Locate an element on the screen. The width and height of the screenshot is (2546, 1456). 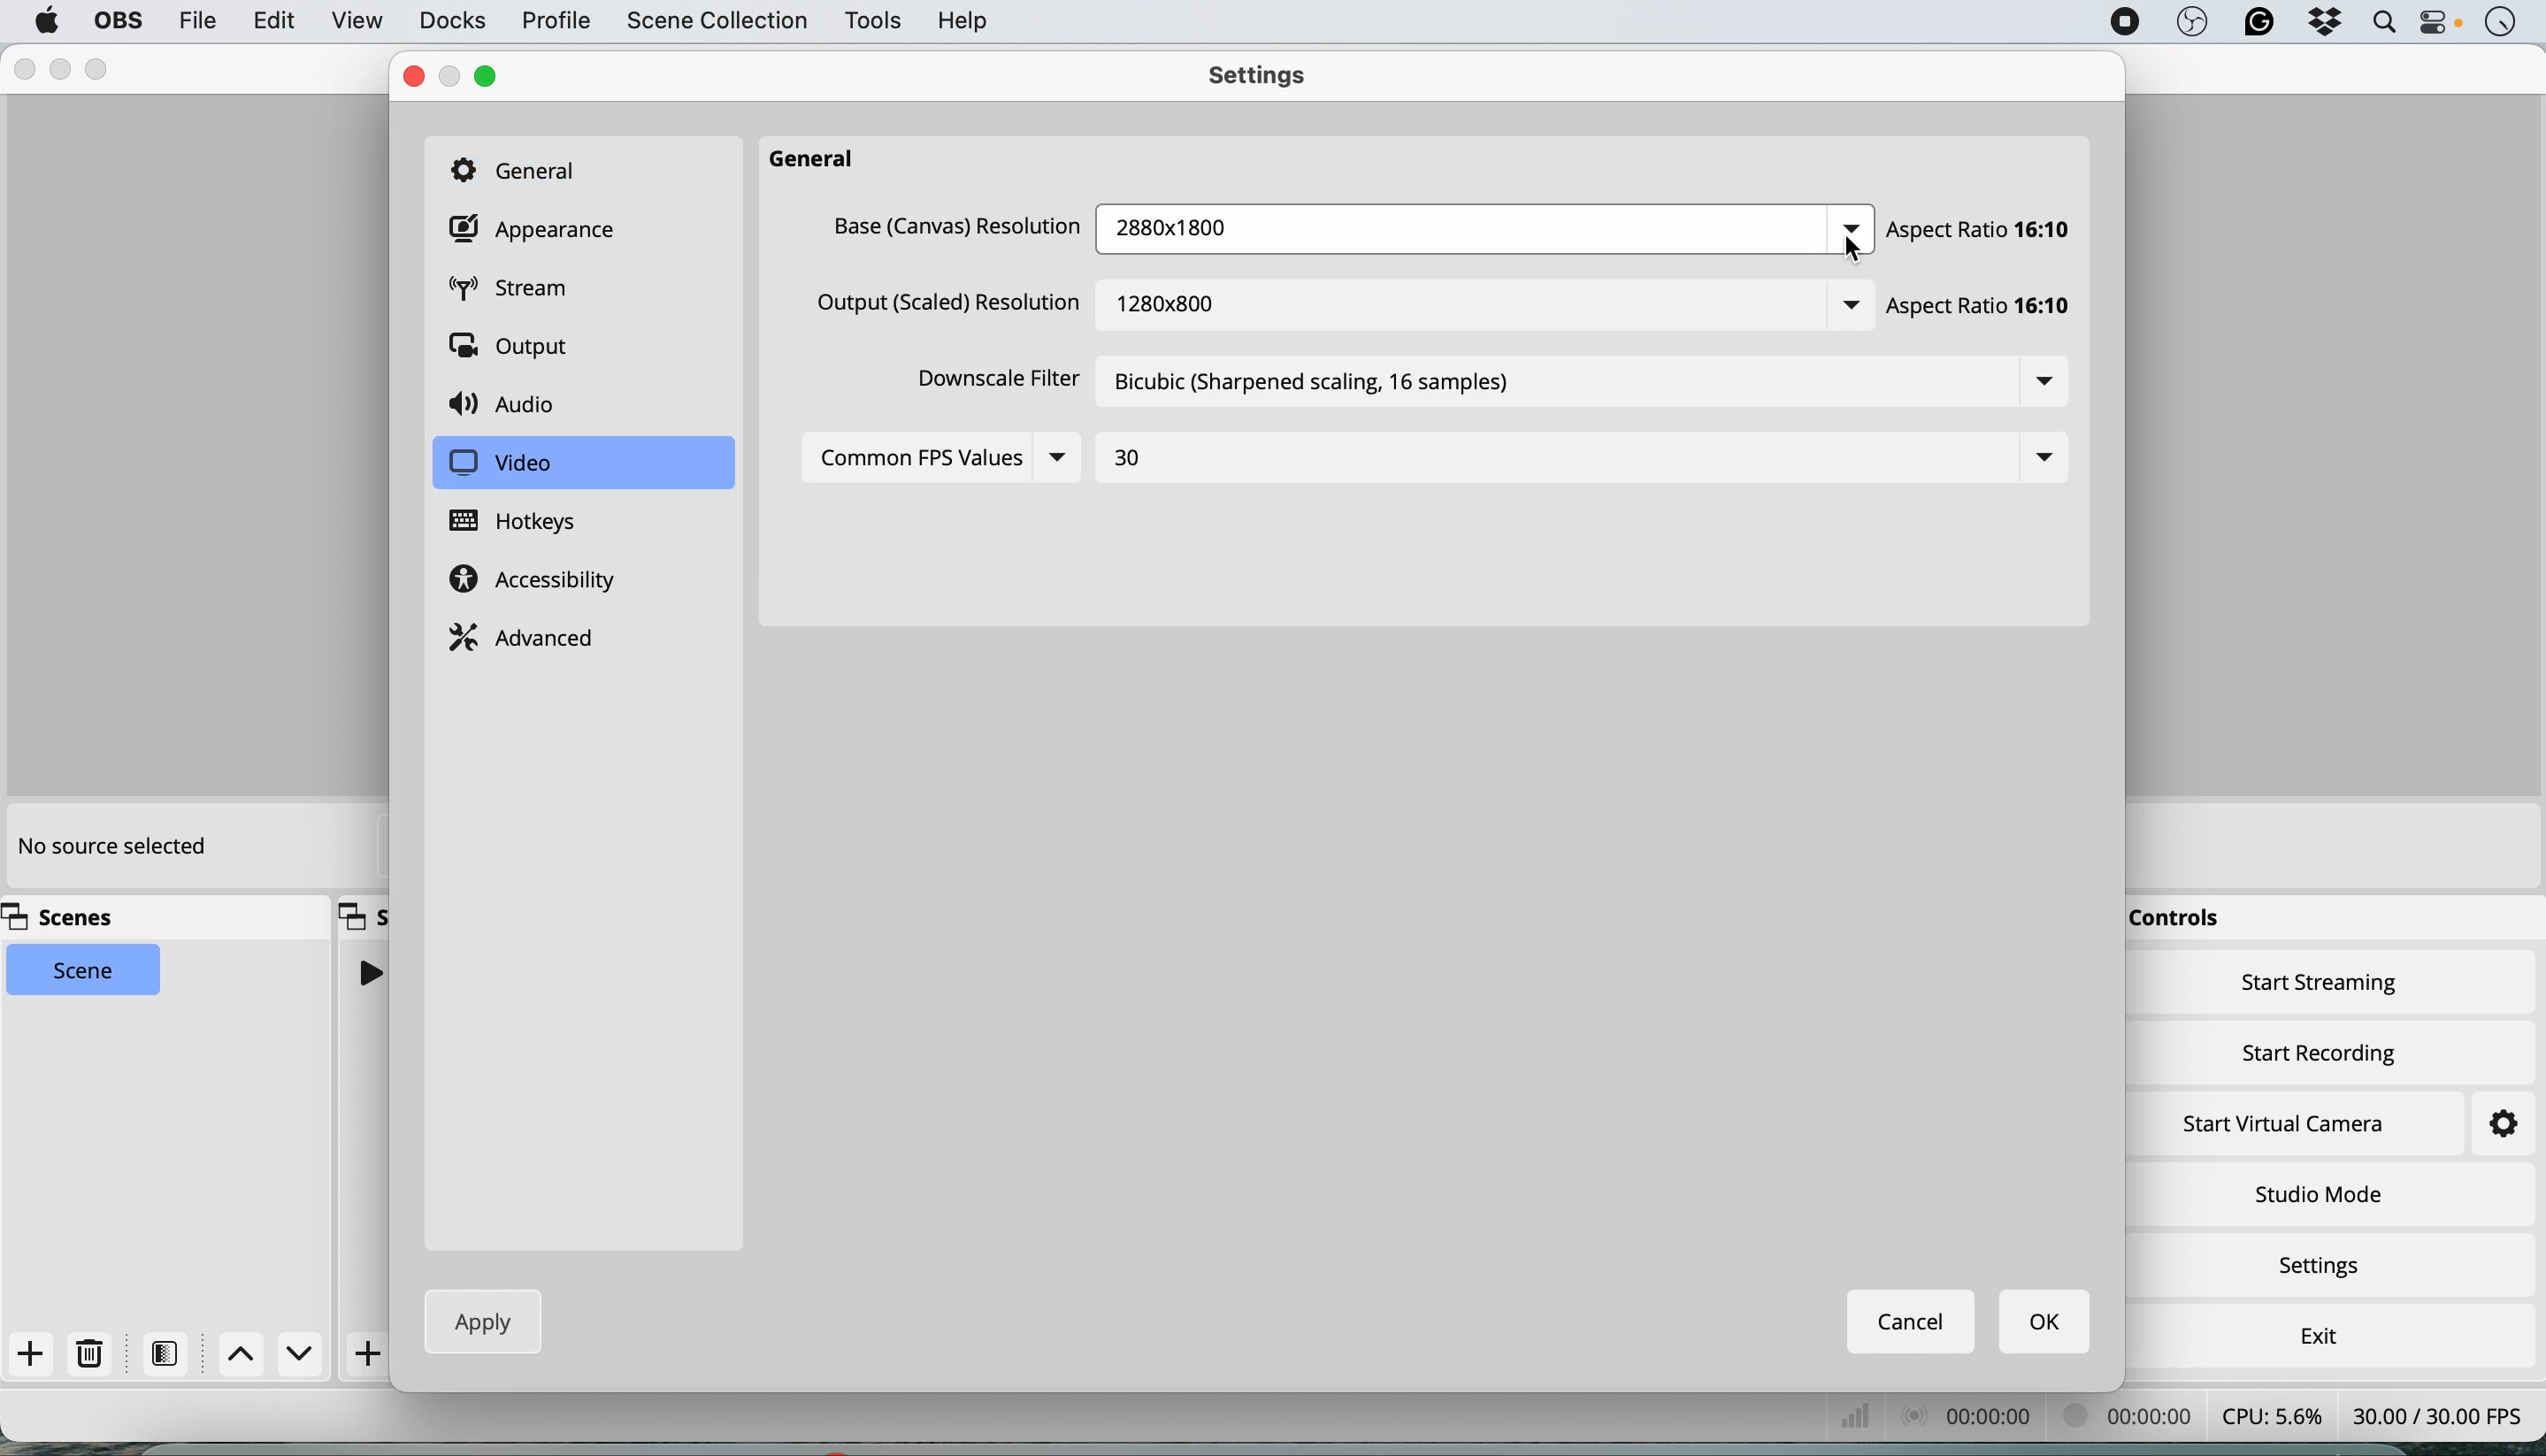
aspect ratio is located at coordinates (1985, 229).